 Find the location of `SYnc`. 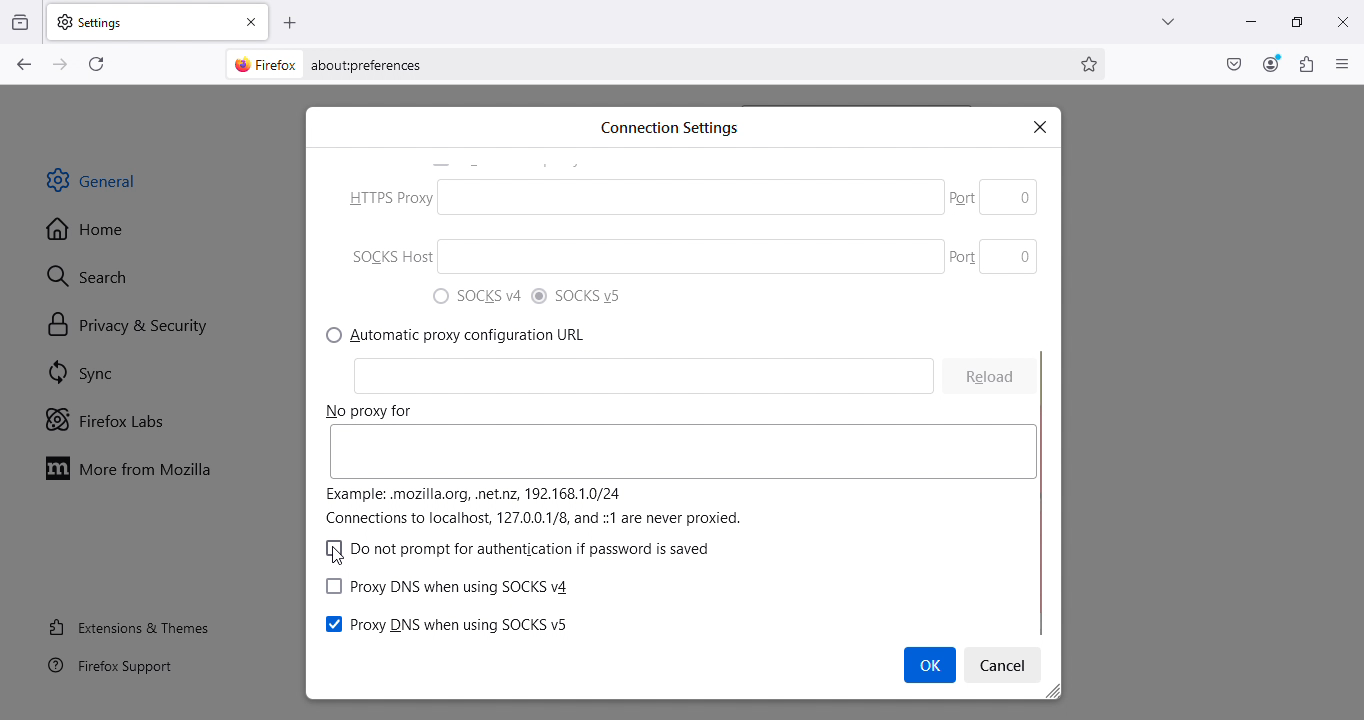

SYnc is located at coordinates (89, 376).